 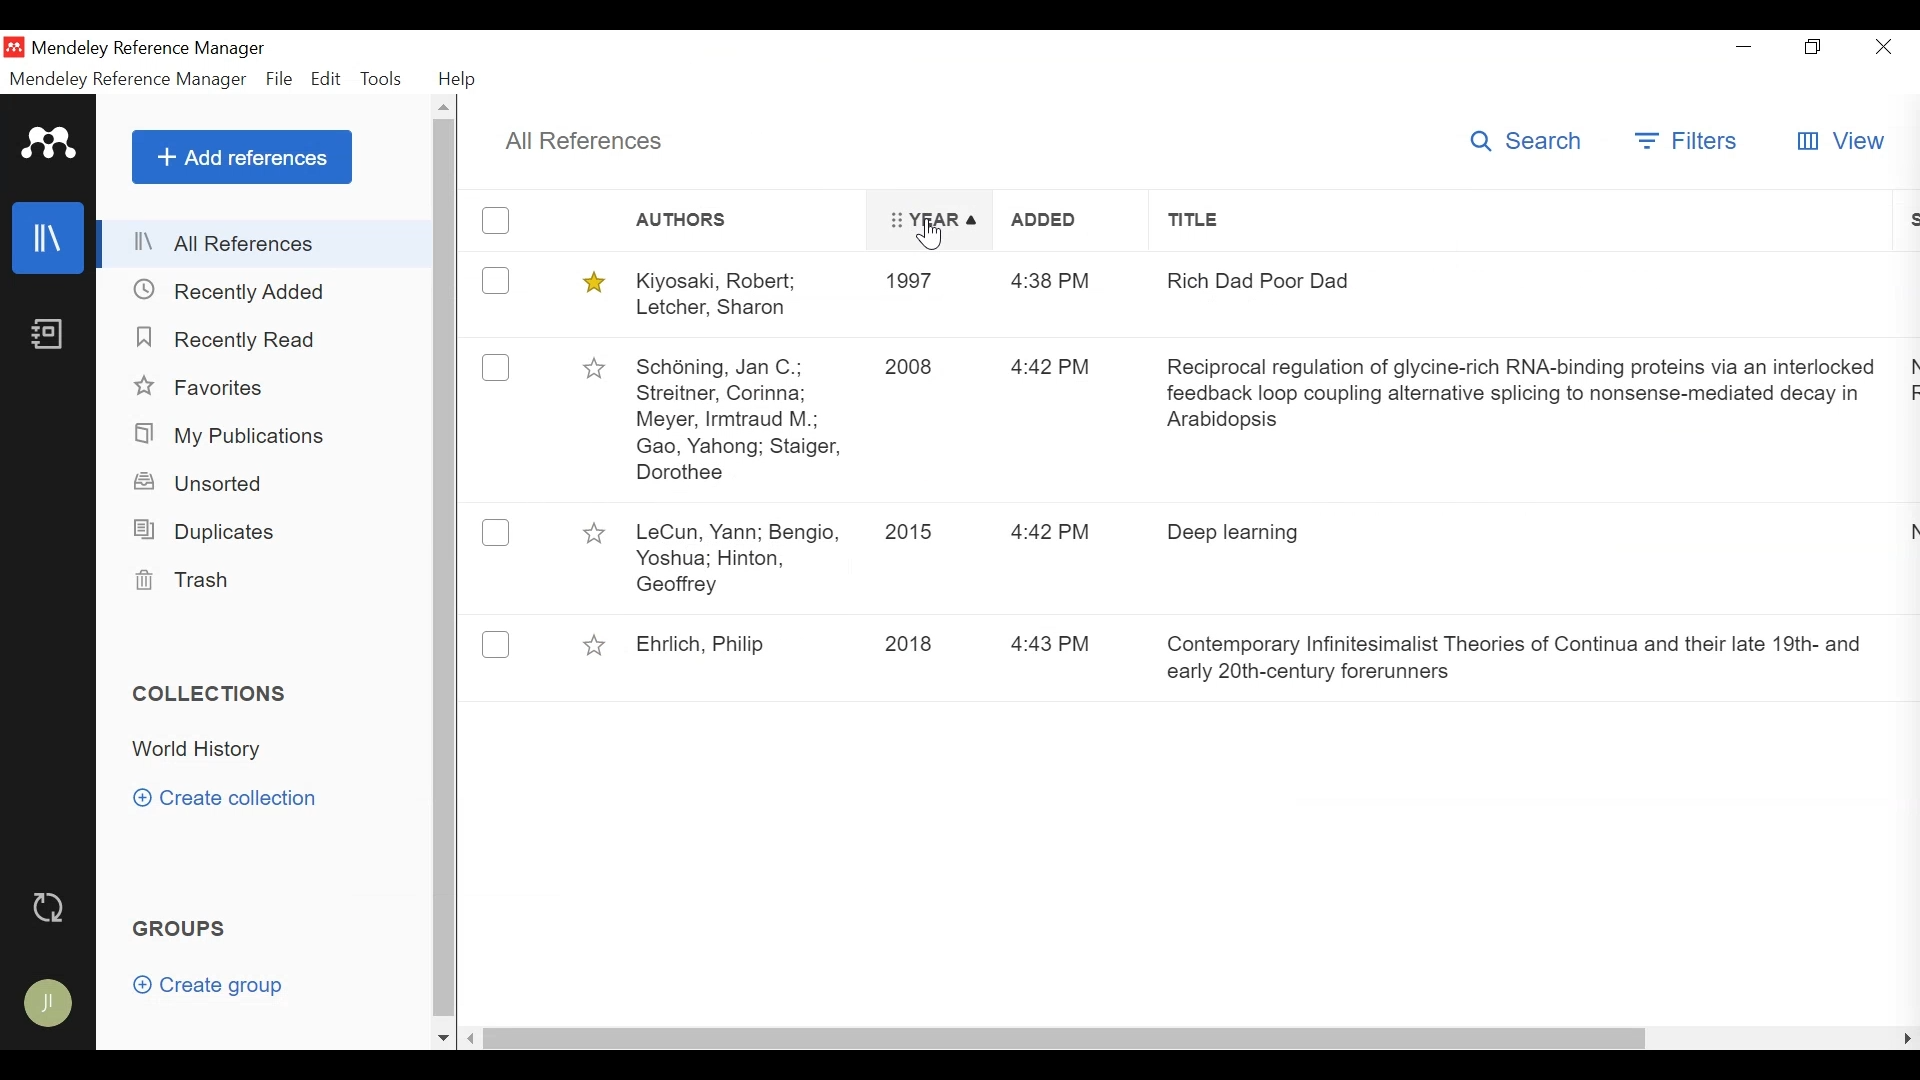 I want to click on 4:42 PM, so click(x=1056, y=371).